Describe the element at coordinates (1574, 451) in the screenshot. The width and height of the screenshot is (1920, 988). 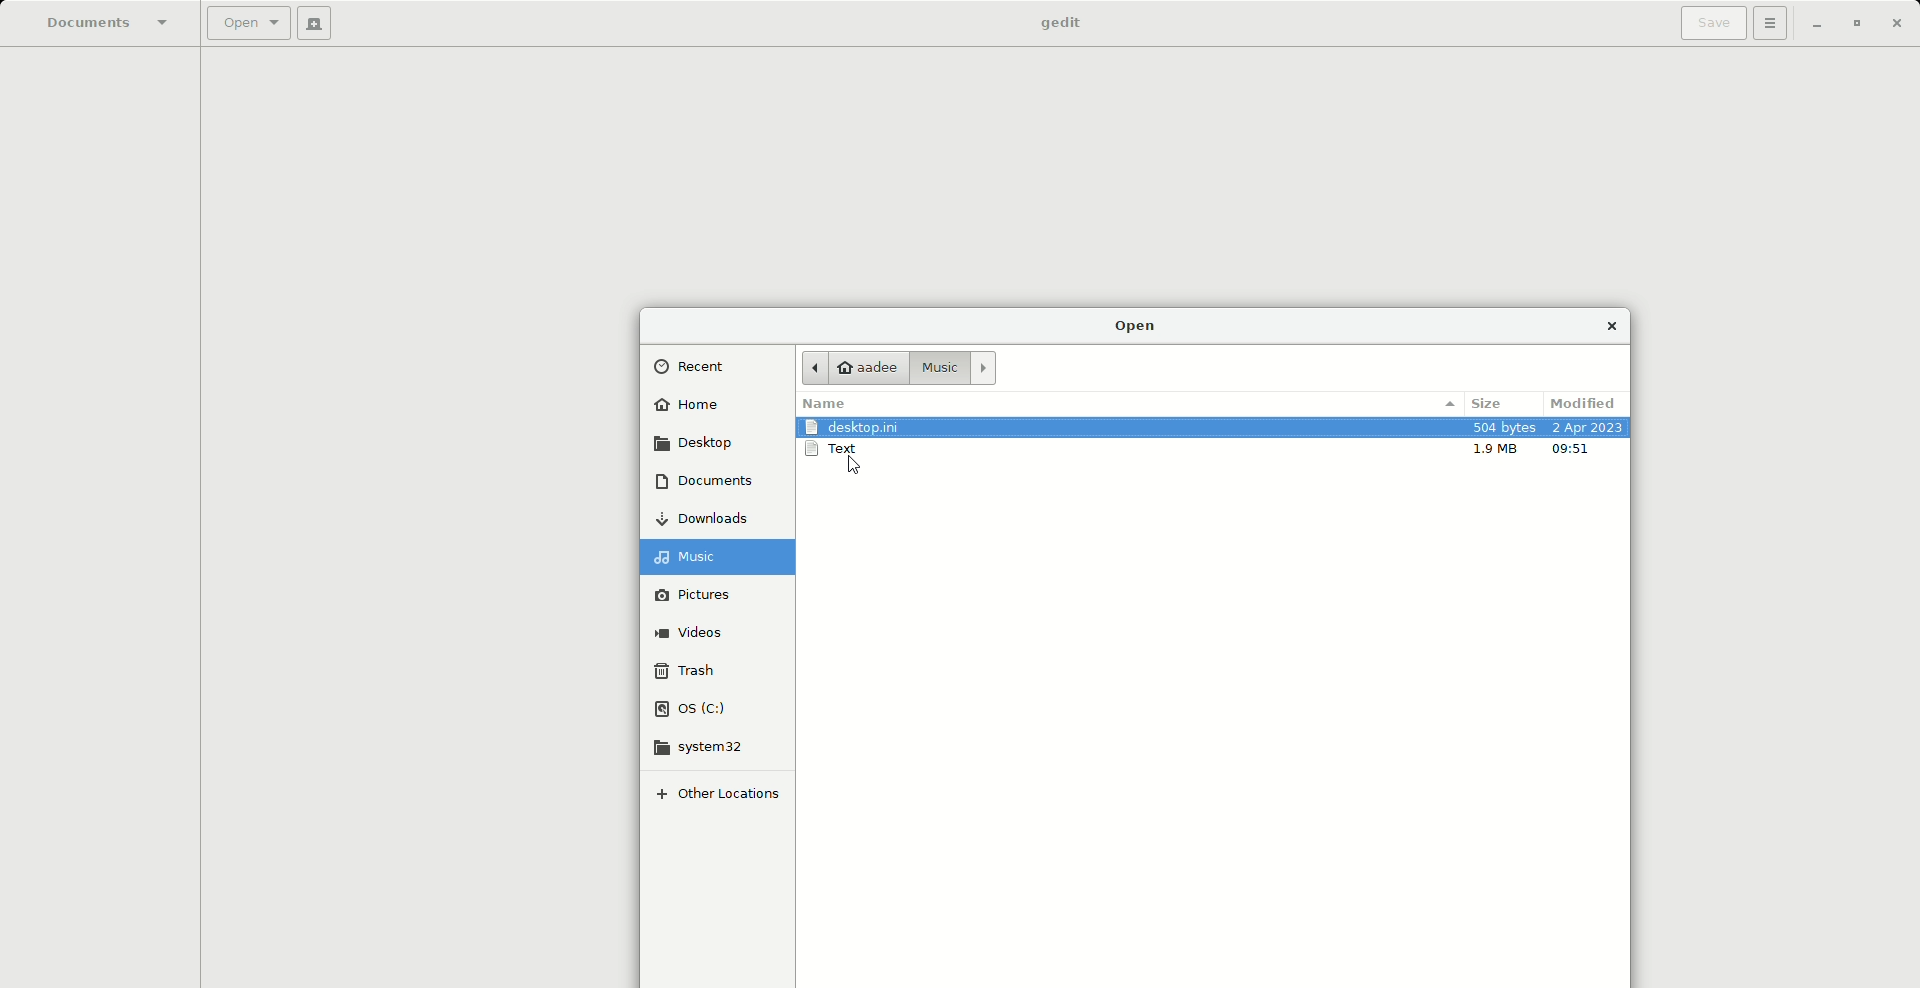
I see `time` at that location.